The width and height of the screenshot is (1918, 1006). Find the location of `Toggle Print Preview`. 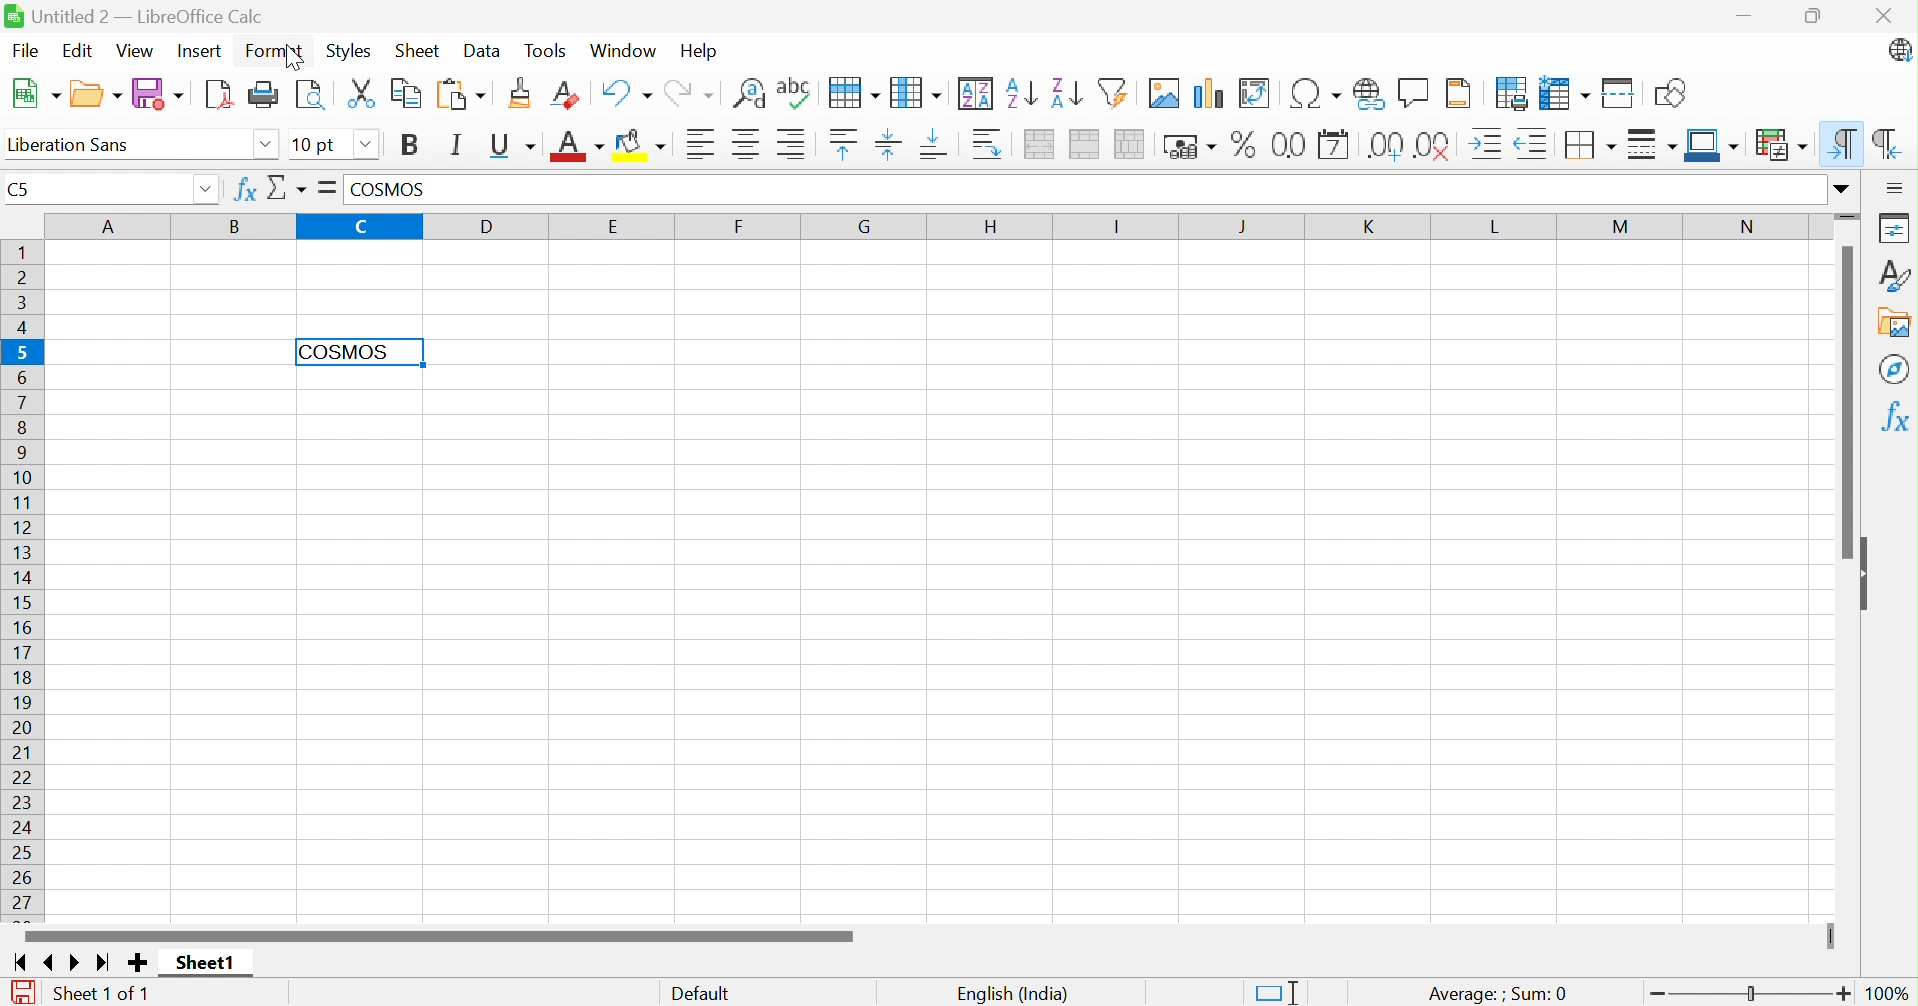

Toggle Print Preview is located at coordinates (311, 95).